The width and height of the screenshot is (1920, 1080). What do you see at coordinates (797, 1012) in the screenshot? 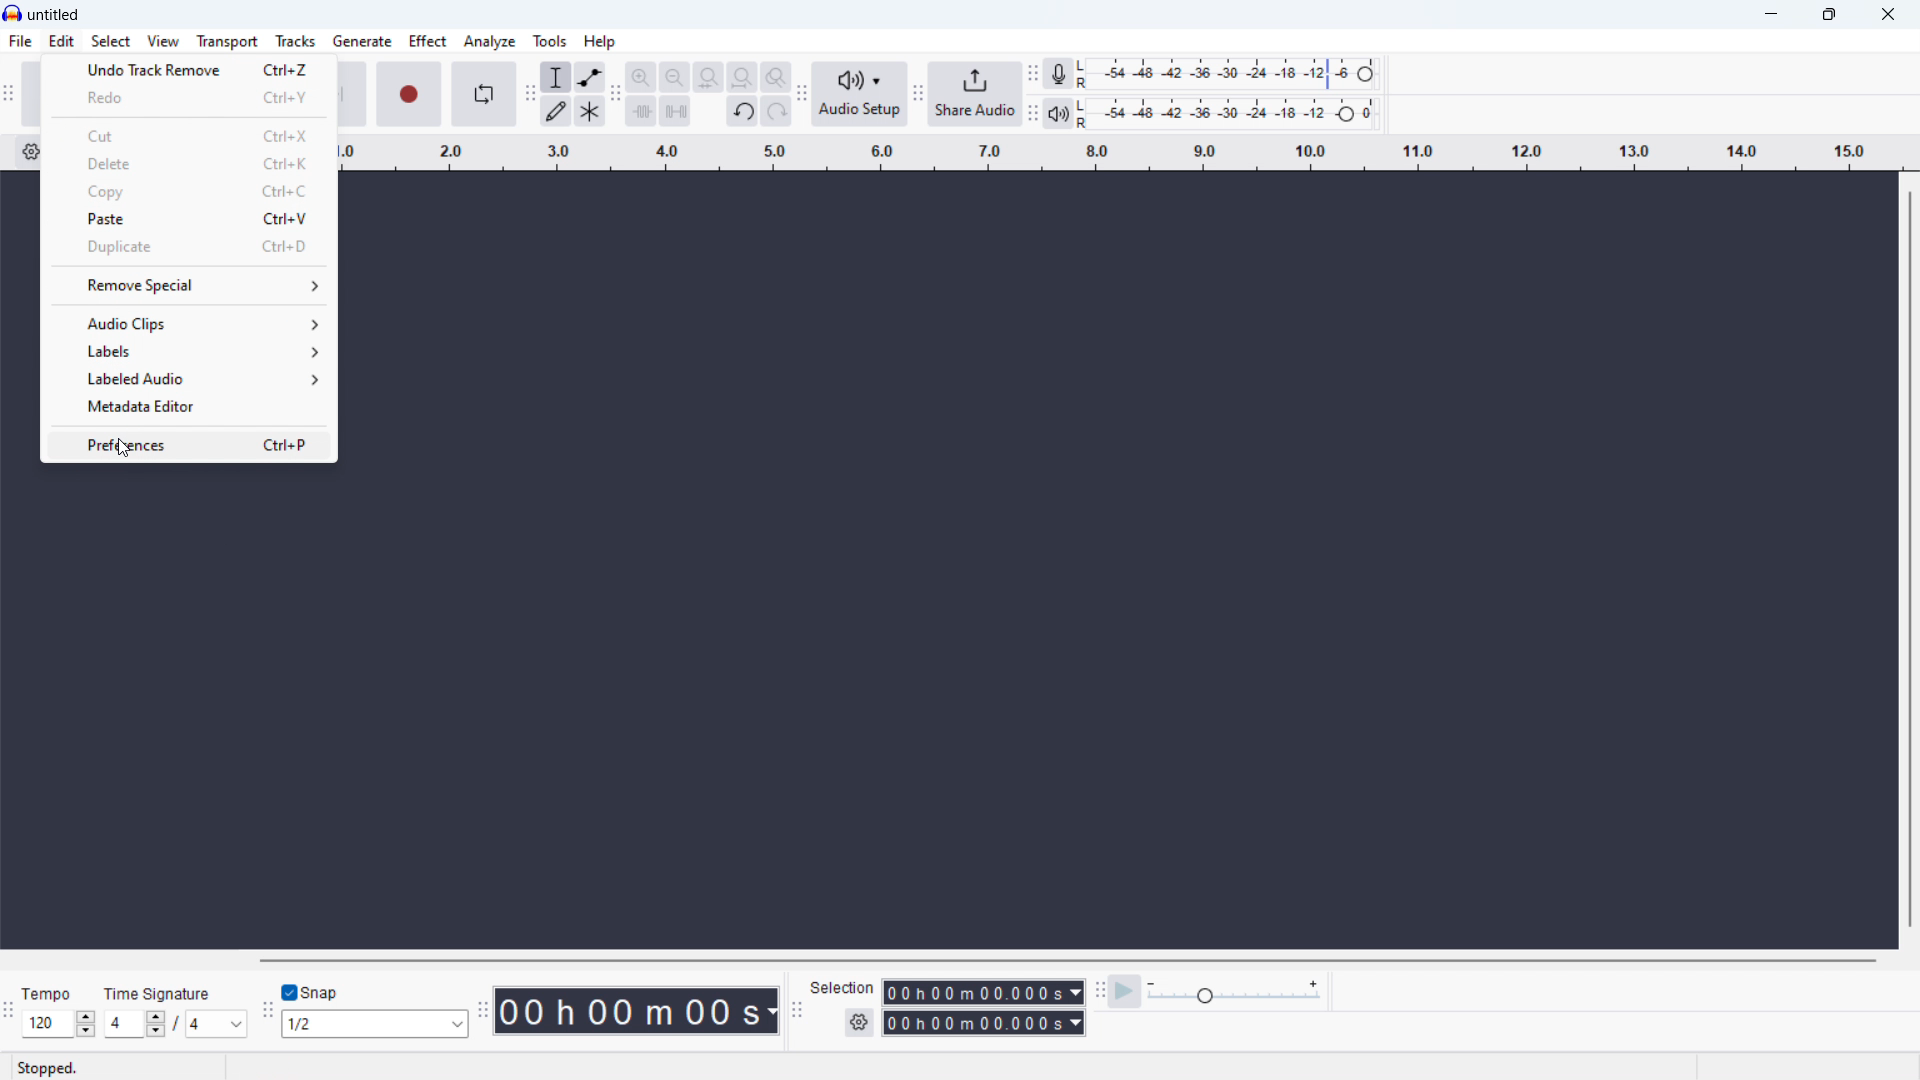
I see `selection toolbar` at bounding box center [797, 1012].